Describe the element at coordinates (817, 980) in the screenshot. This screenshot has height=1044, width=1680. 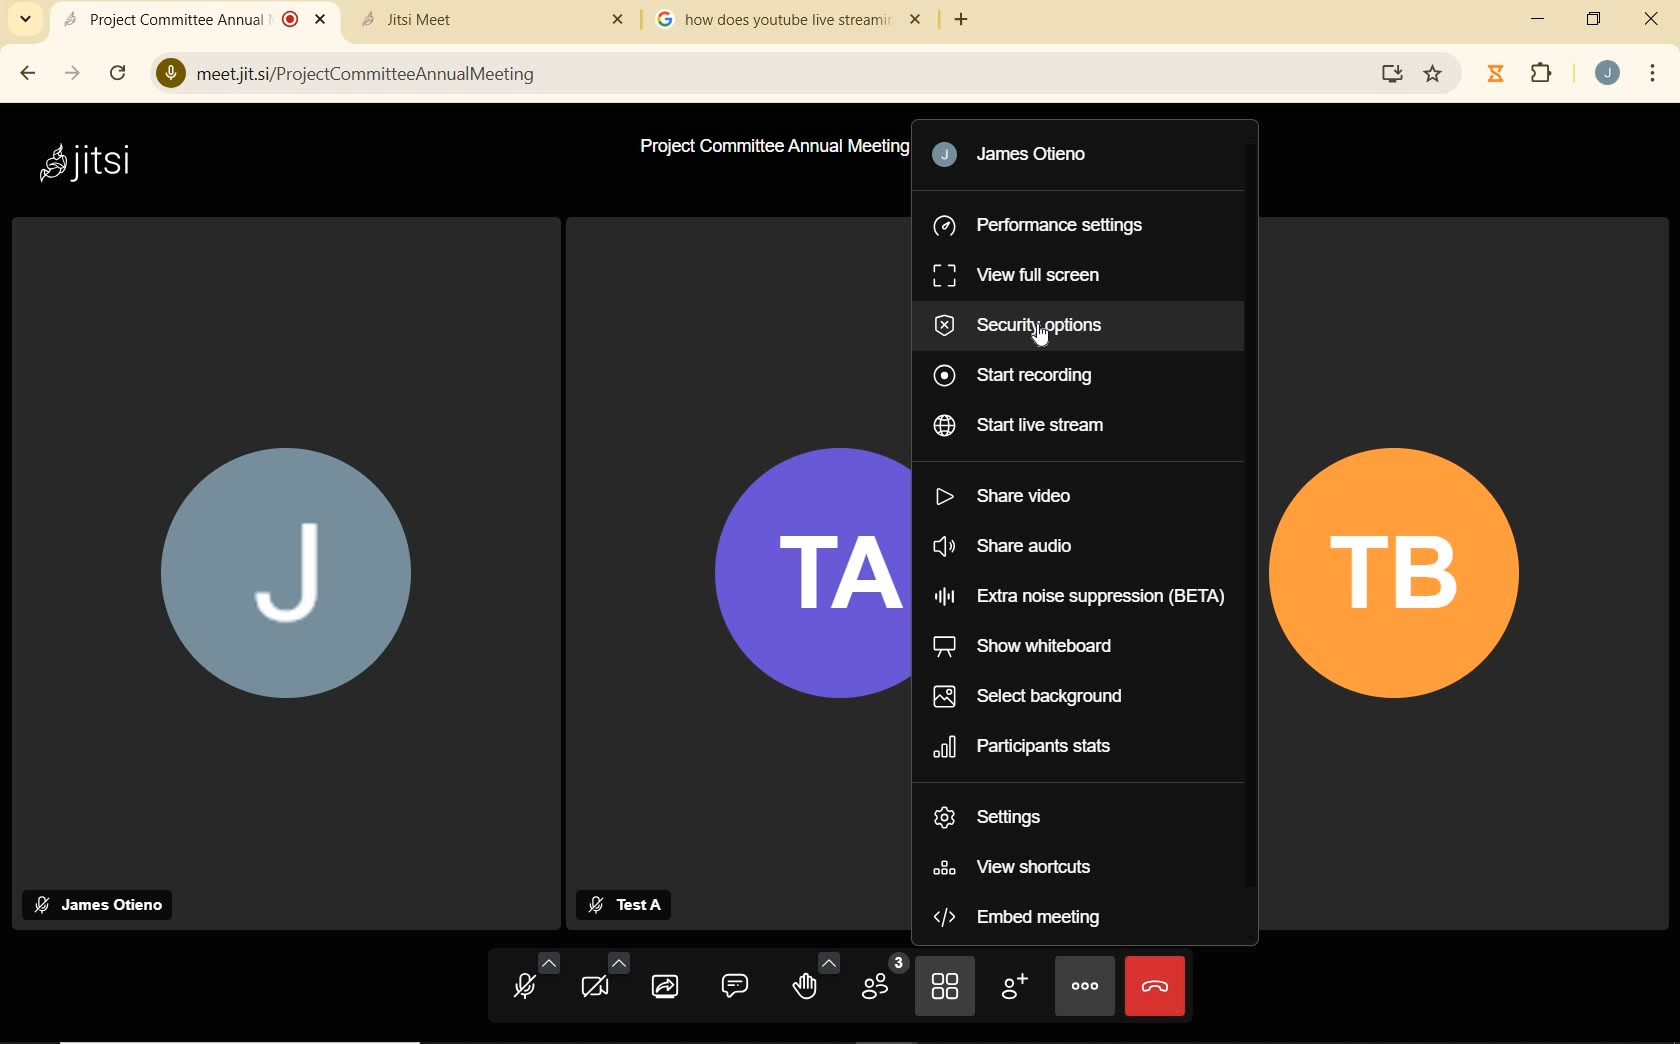
I see `RAISE HAND` at that location.